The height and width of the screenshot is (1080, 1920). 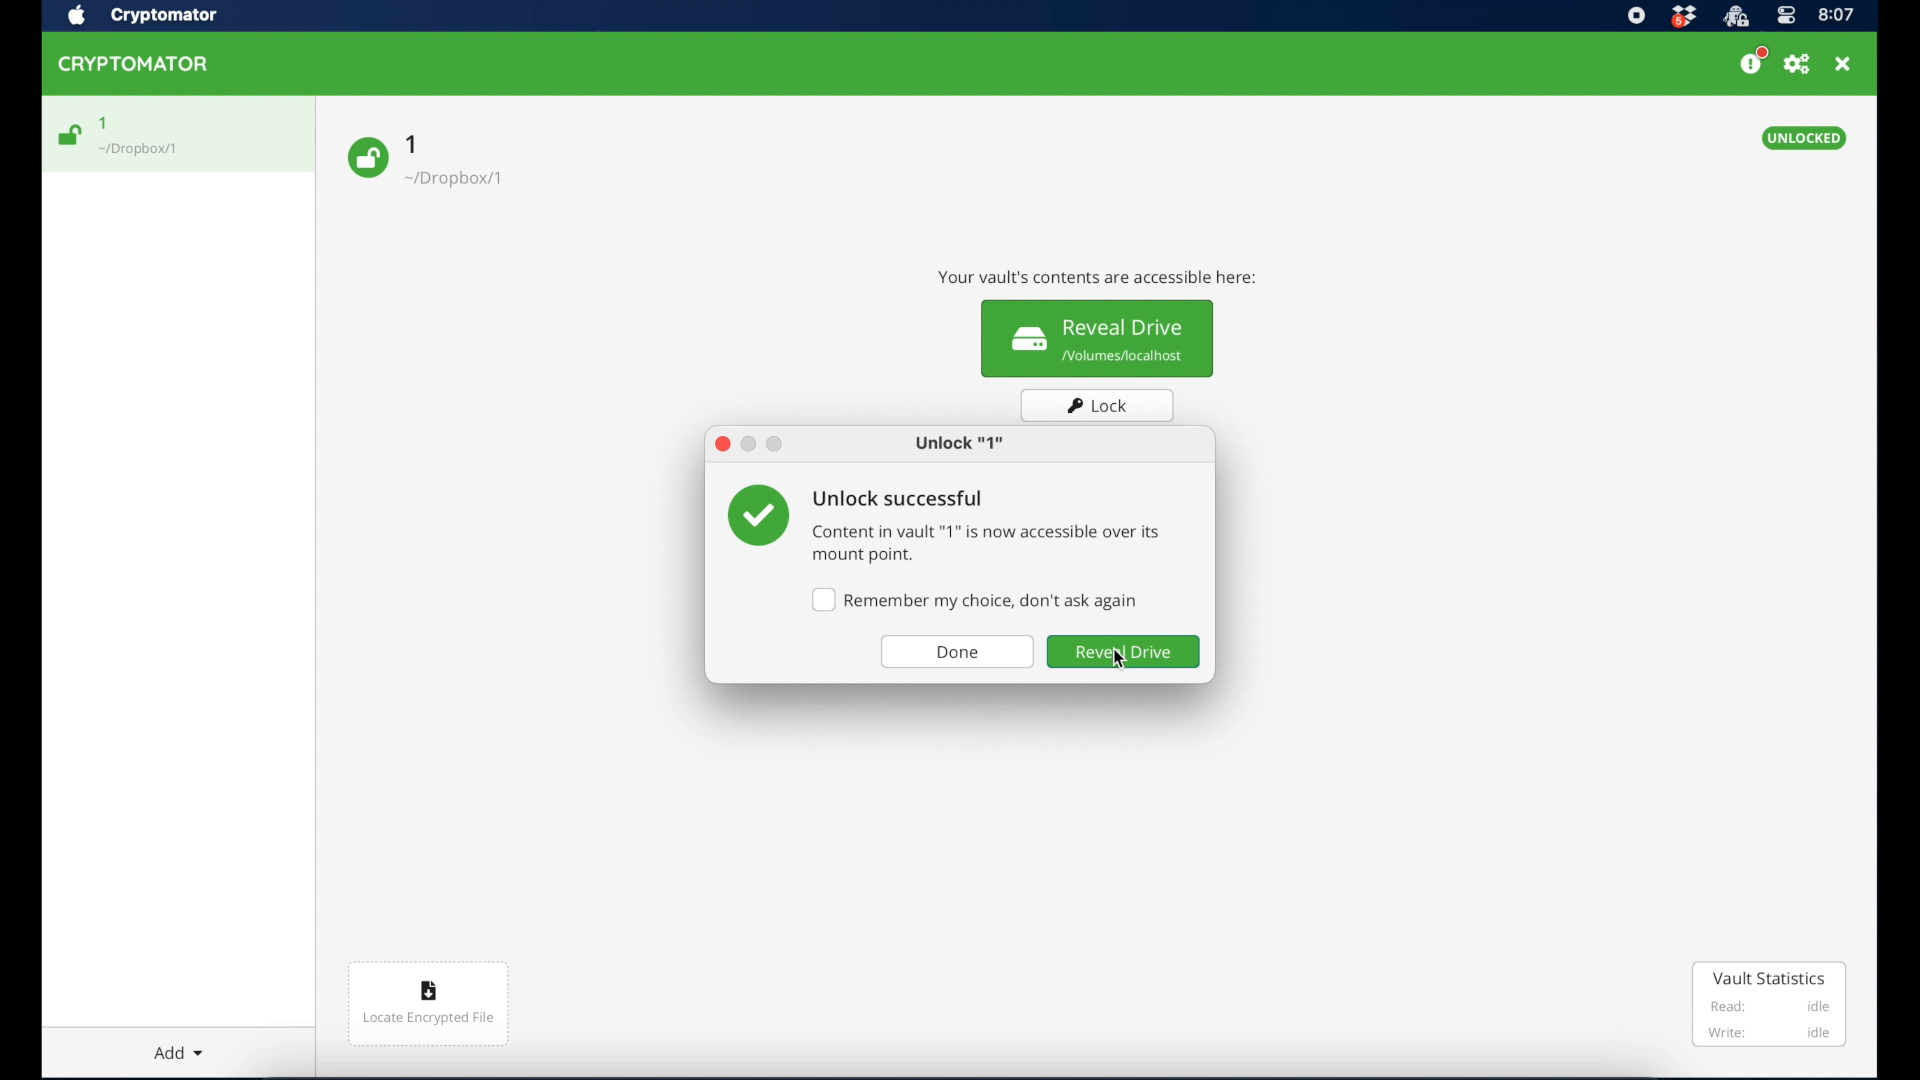 I want to click on reveal drive, so click(x=1124, y=653).